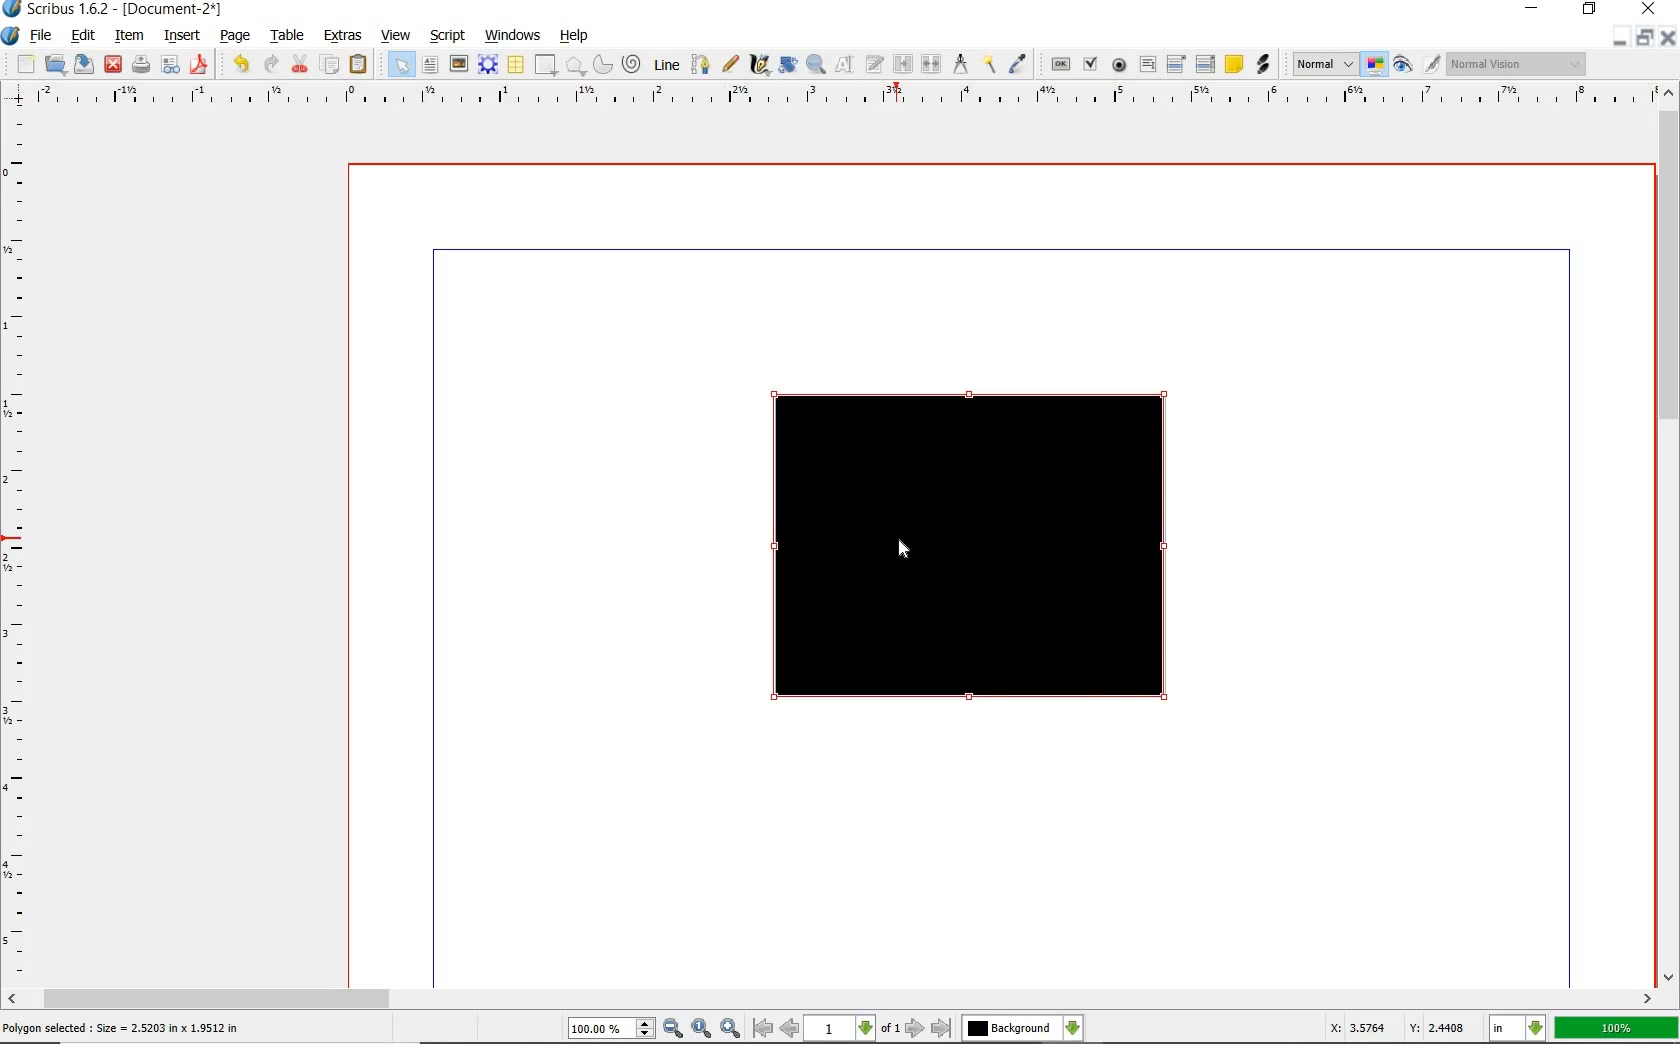  What do you see at coordinates (575, 64) in the screenshot?
I see `polygon` at bounding box center [575, 64].